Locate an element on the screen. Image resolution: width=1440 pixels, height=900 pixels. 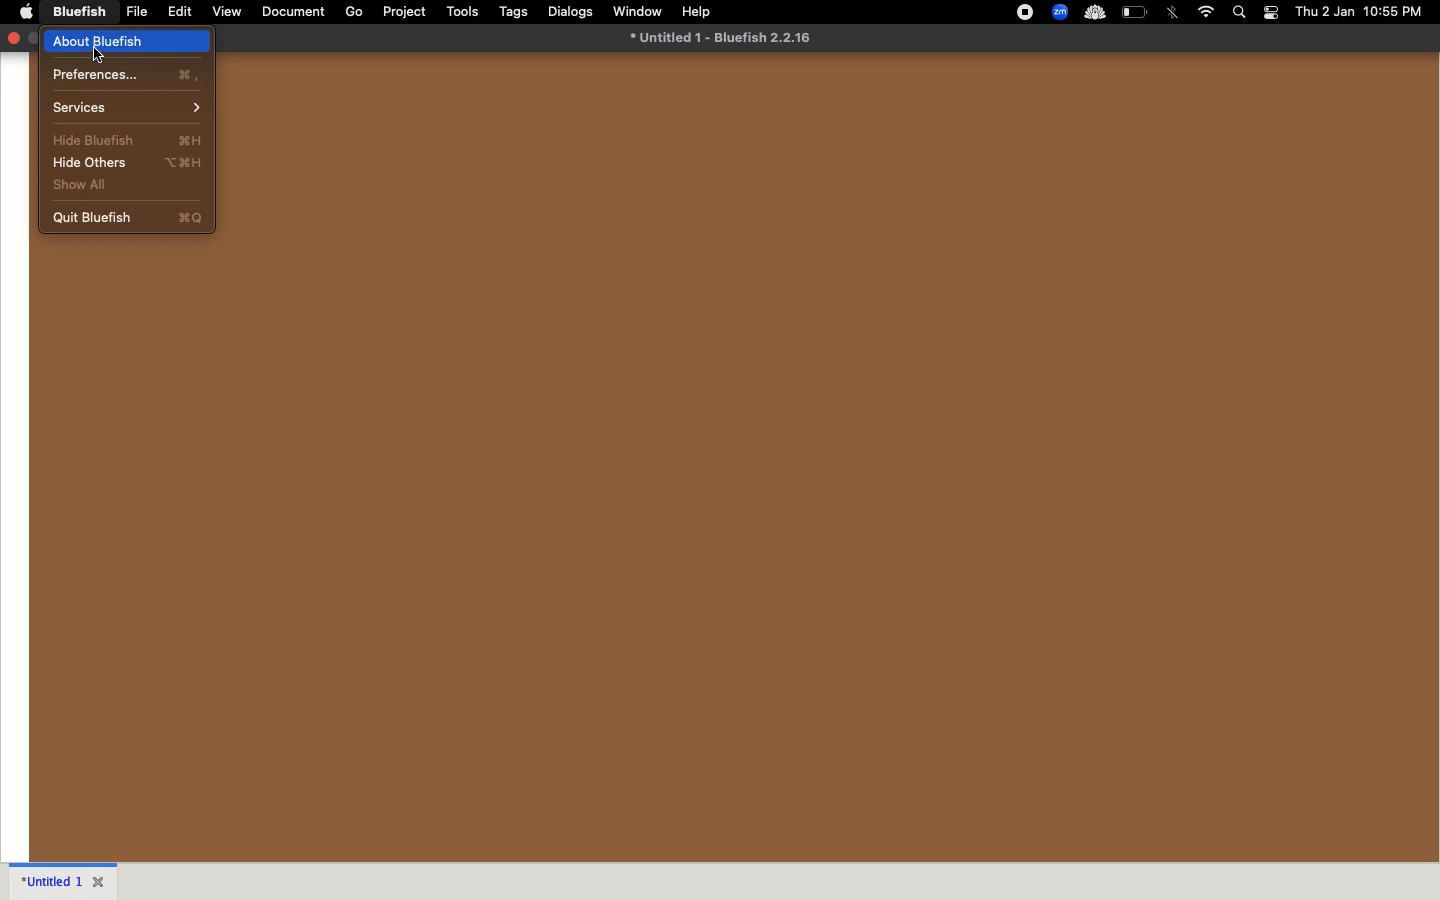
charge is located at coordinates (1136, 11).